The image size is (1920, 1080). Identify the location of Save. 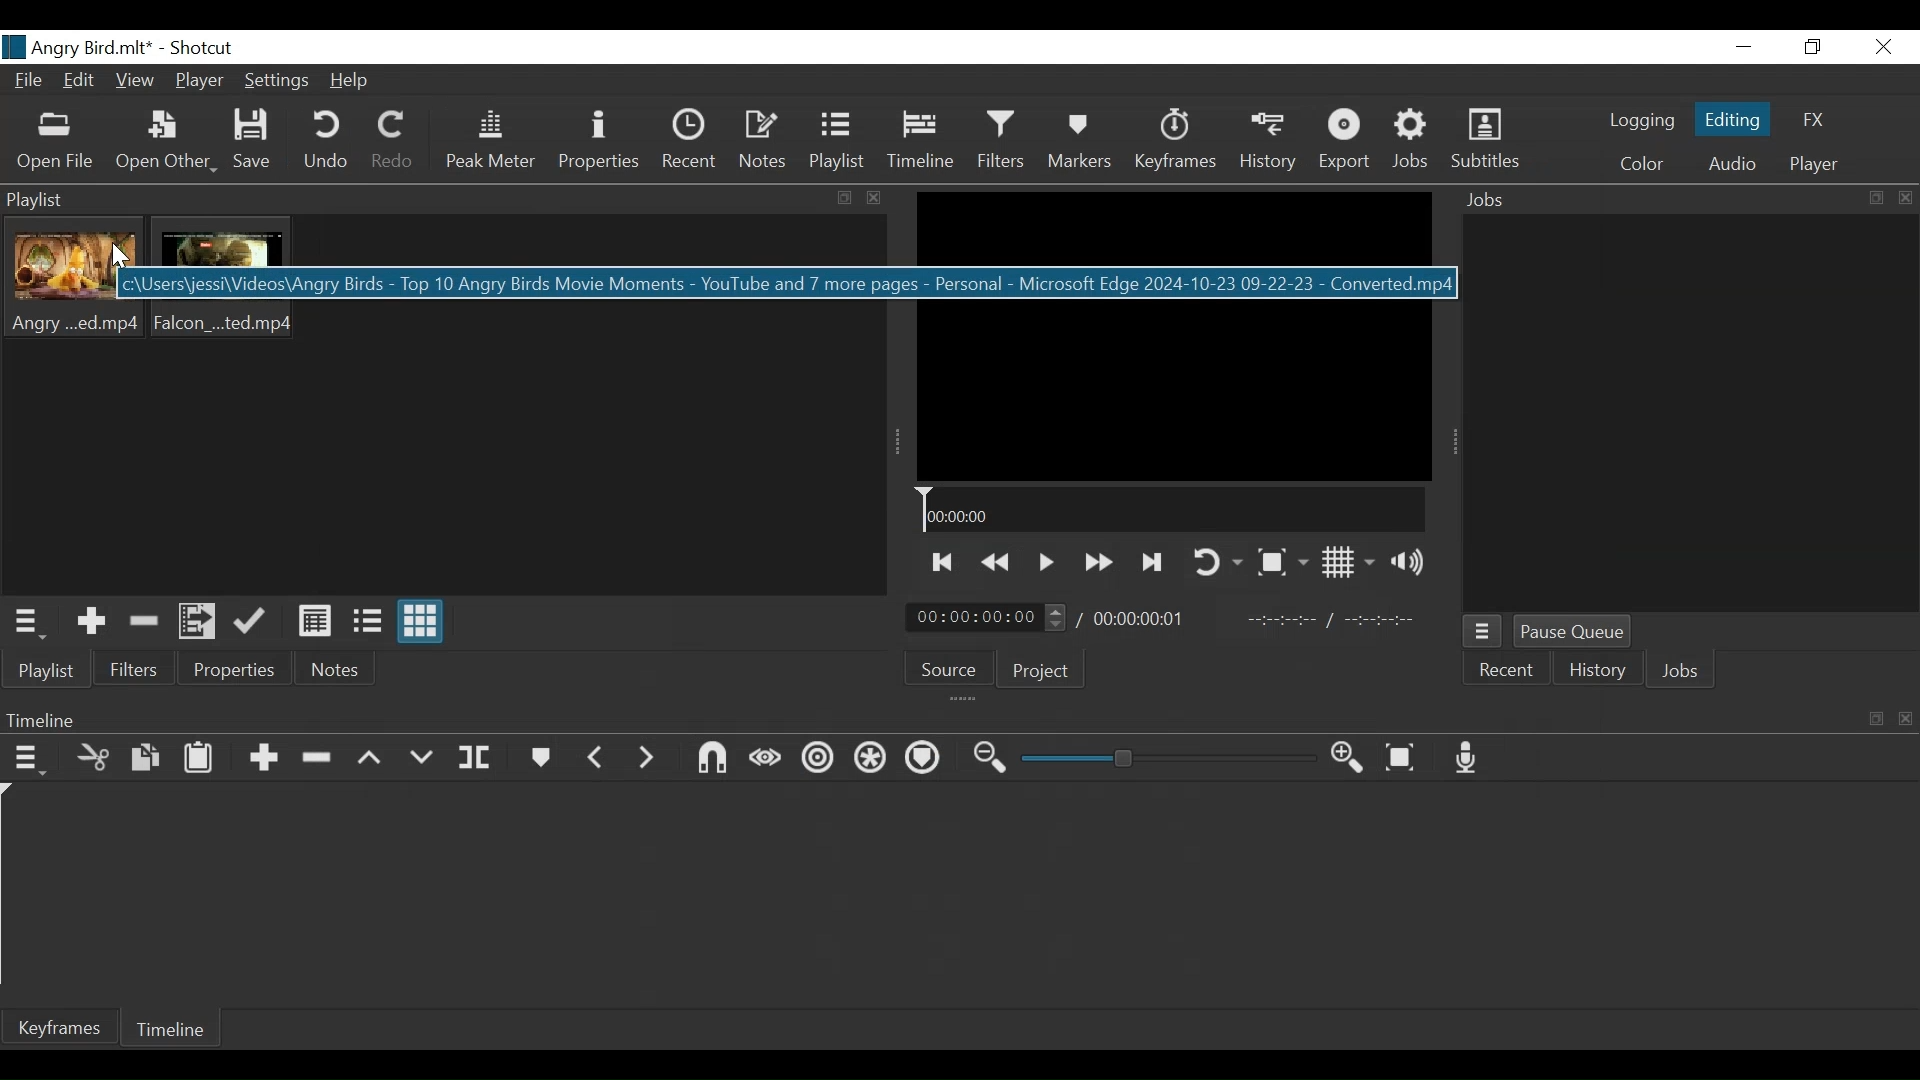
(256, 141).